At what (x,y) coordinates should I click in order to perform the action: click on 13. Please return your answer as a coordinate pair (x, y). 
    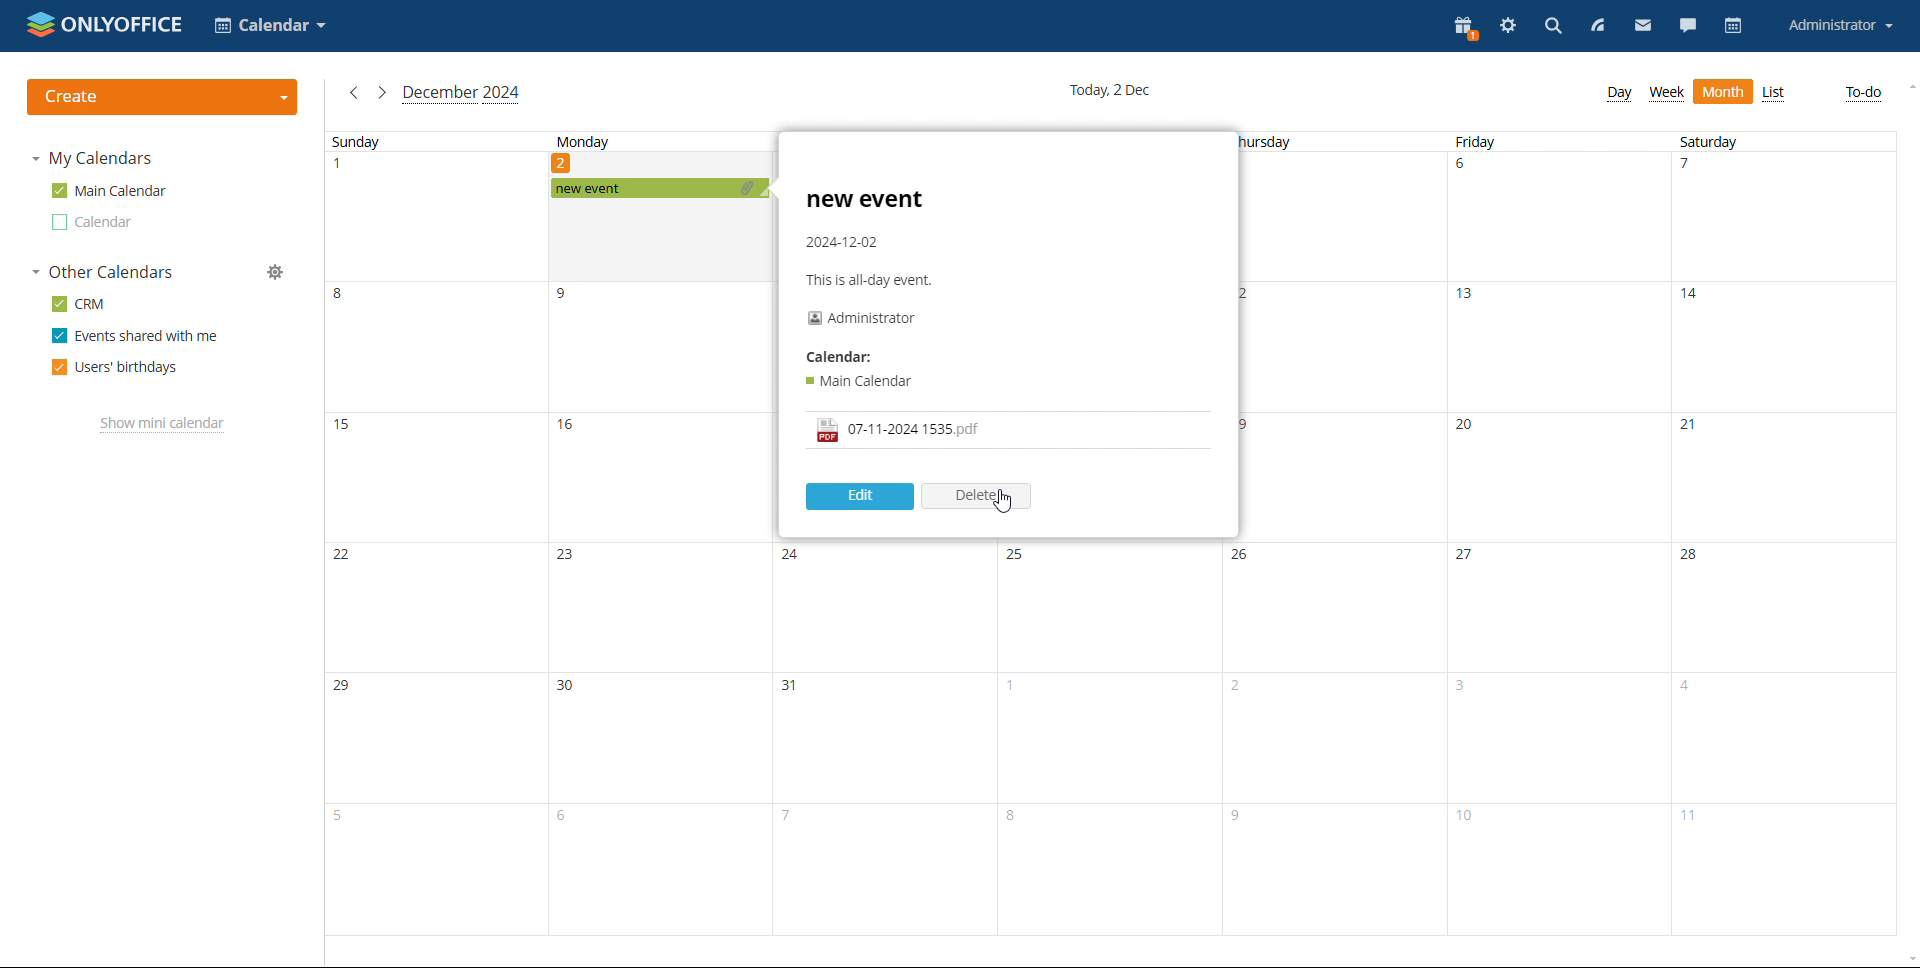
    Looking at the image, I should click on (1469, 301).